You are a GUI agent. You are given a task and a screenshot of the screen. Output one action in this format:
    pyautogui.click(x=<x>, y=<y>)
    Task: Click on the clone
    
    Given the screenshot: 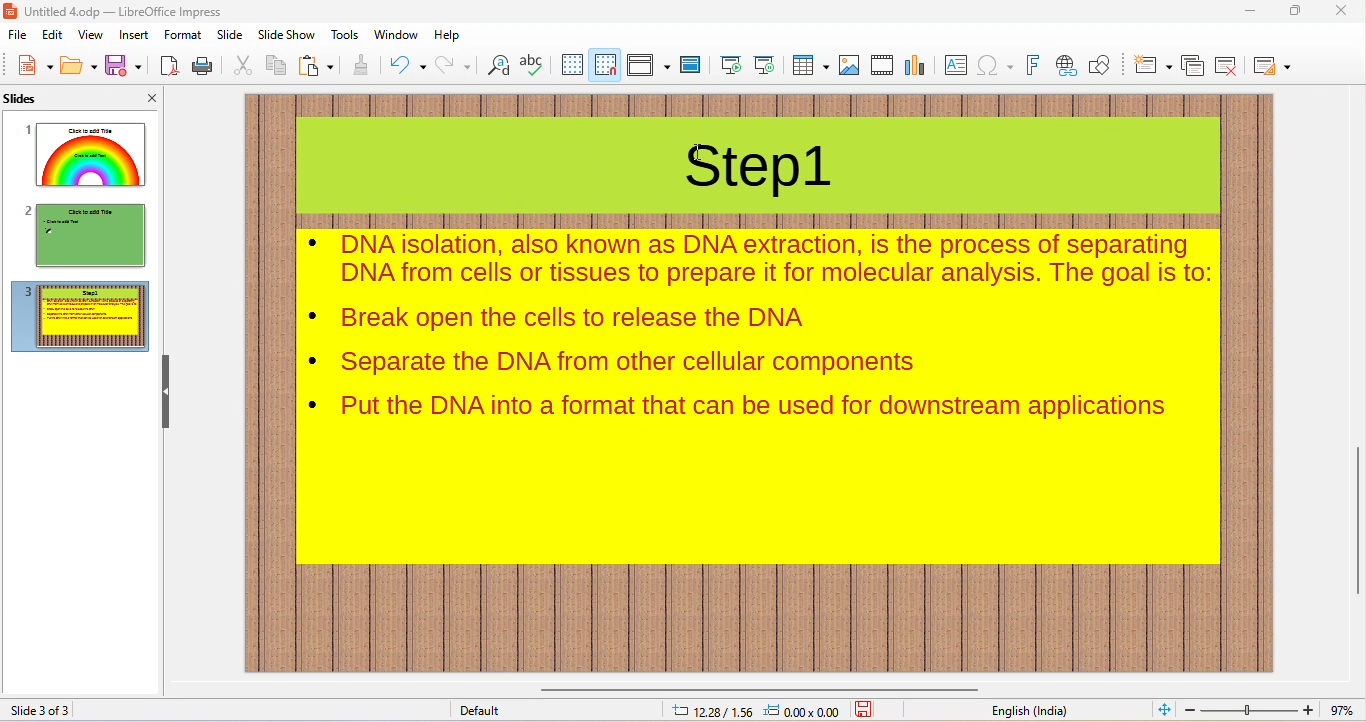 What is the action you would take?
    pyautogui.click(x=361, y=65)
    